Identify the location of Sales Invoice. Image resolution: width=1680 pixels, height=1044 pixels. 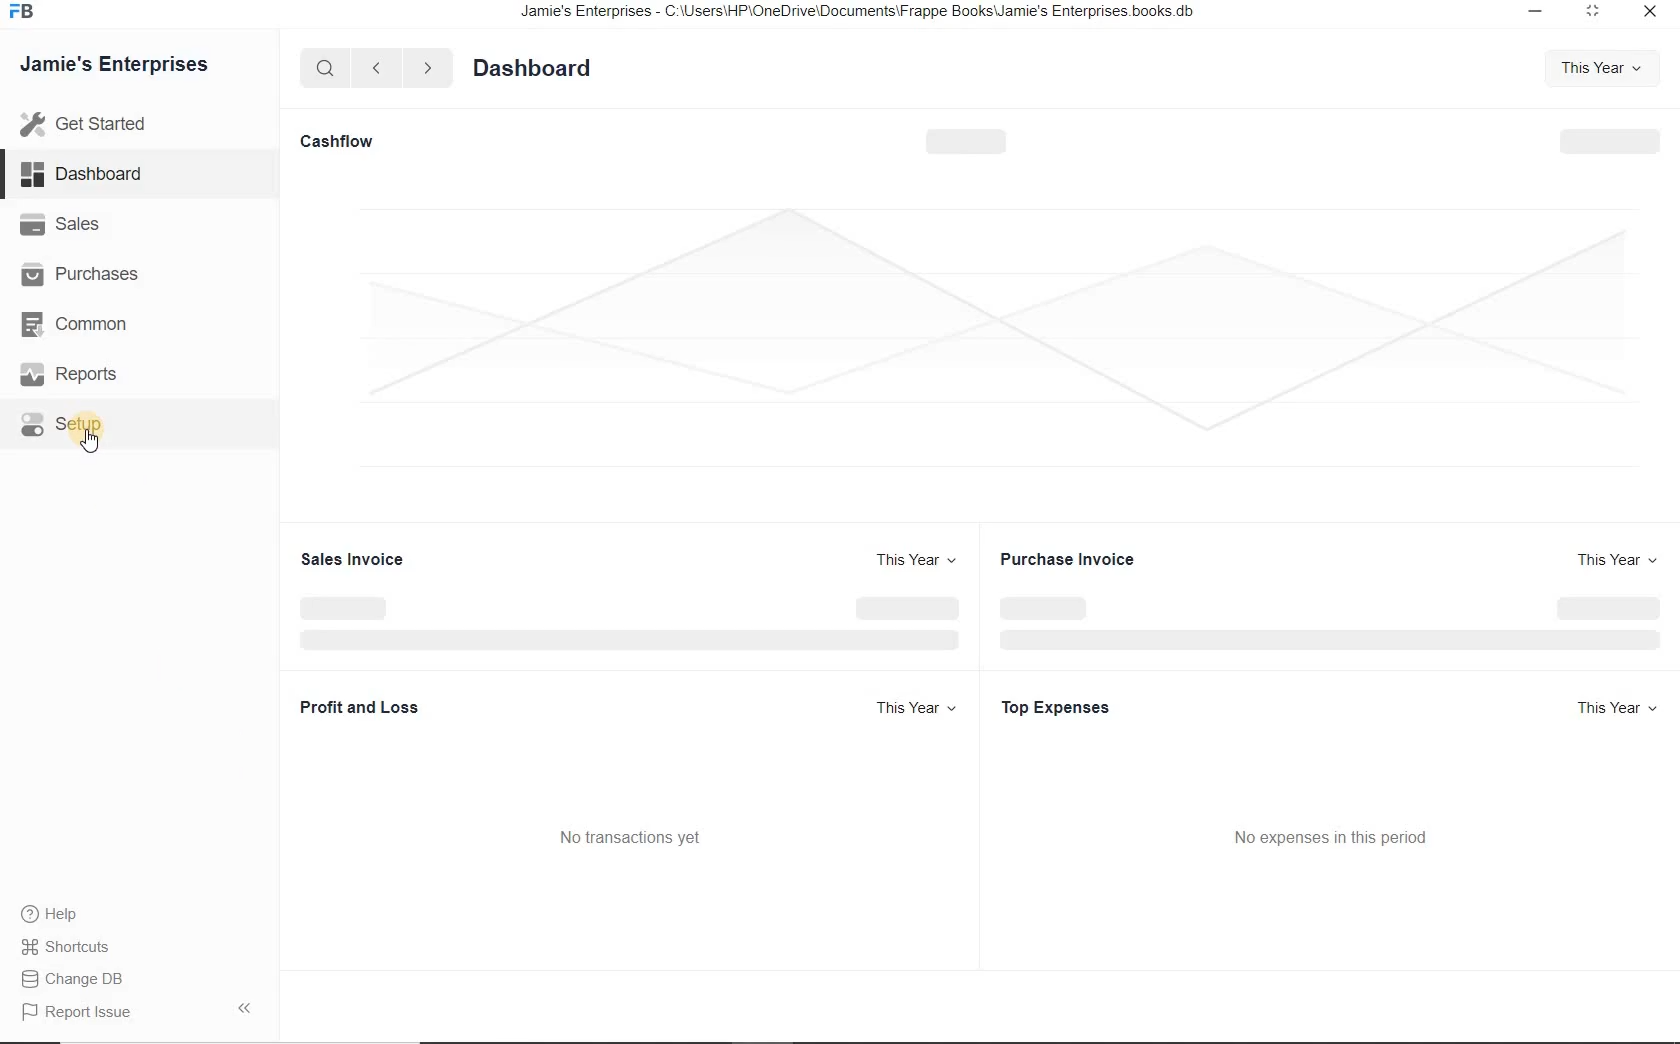
(357, 558).